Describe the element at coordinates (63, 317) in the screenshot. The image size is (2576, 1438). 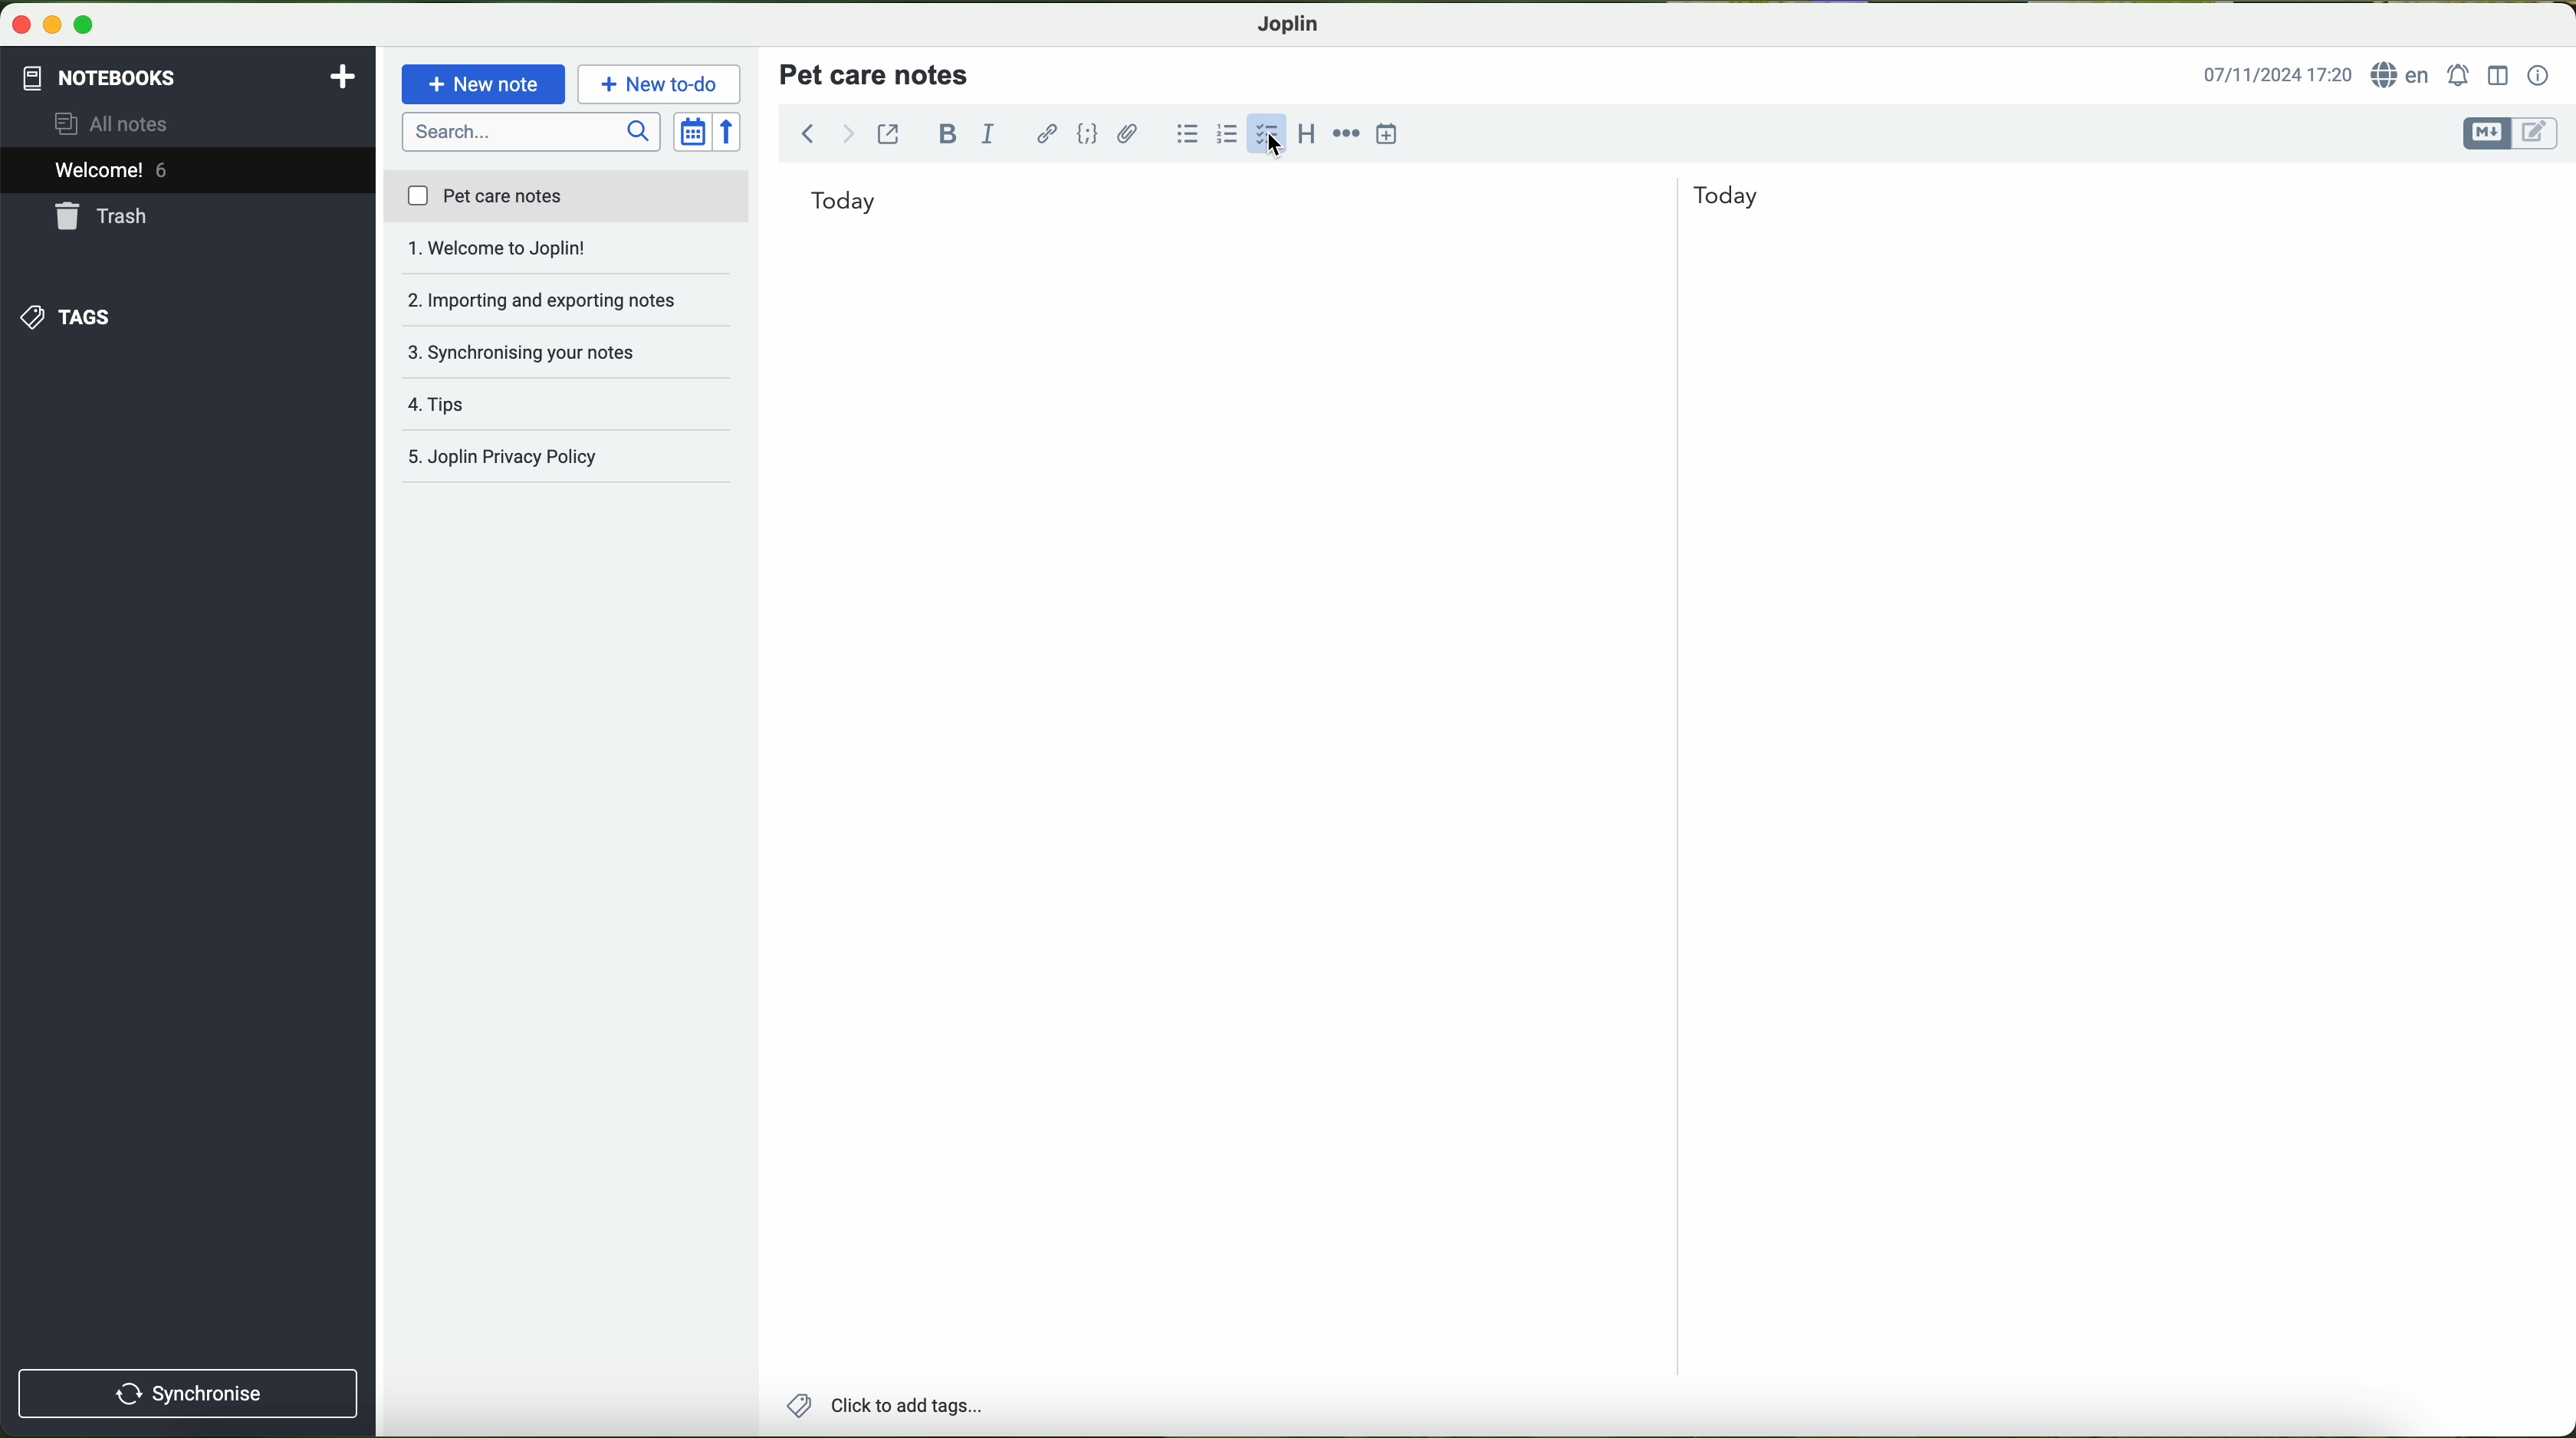
I see `tags` at that location.